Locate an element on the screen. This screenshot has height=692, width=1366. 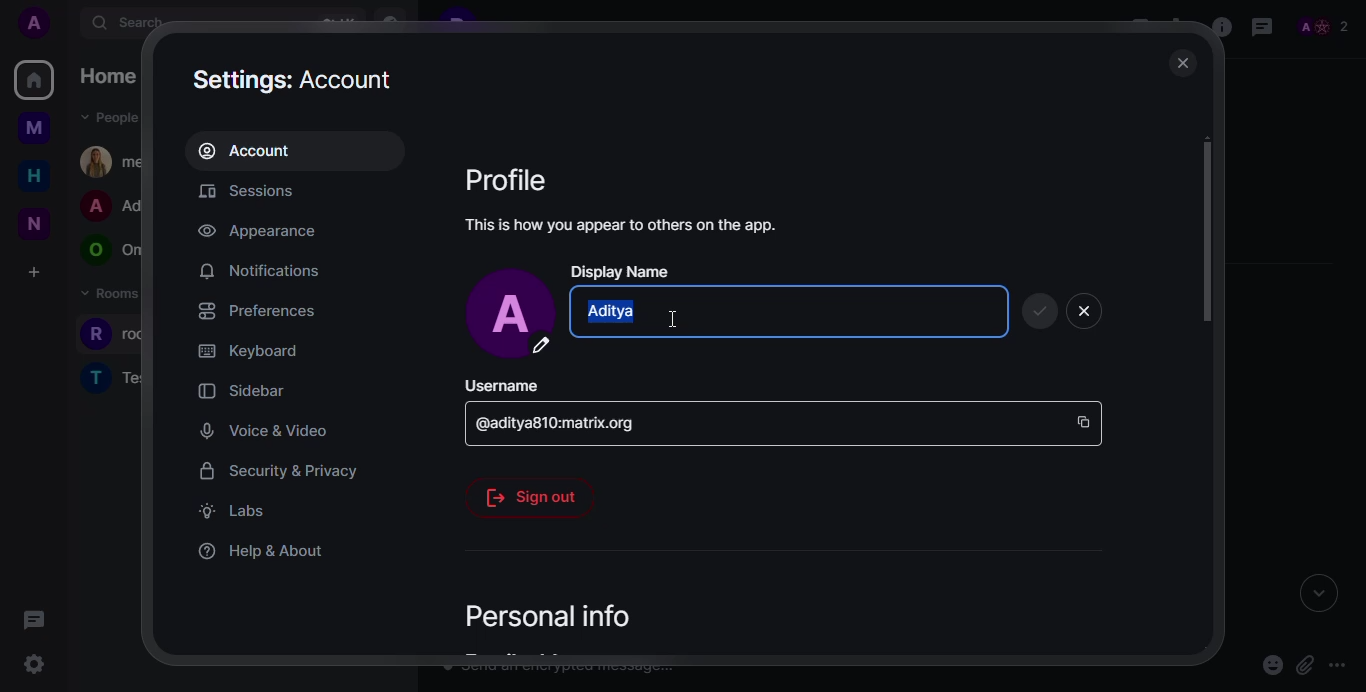
rooms is located at coordinates (112, 337).